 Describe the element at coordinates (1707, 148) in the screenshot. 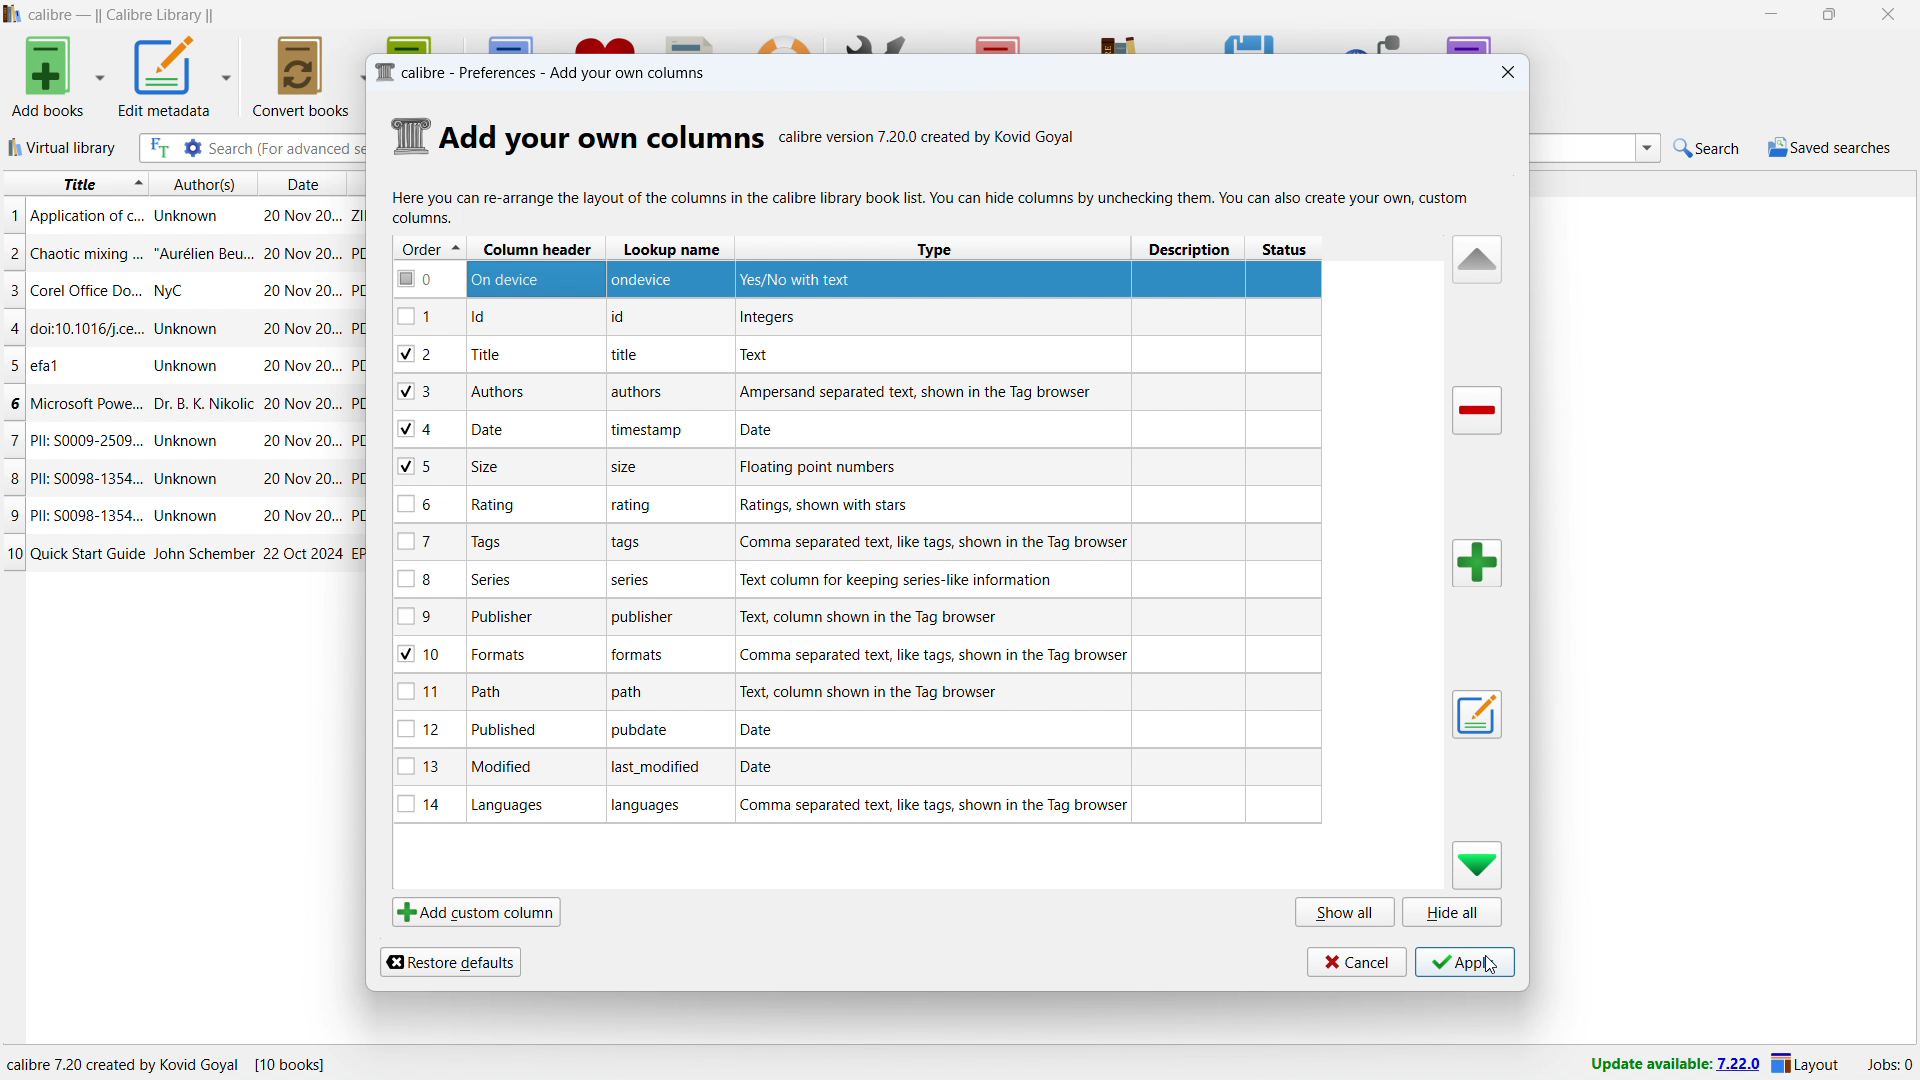

I see `quick search` at that location.